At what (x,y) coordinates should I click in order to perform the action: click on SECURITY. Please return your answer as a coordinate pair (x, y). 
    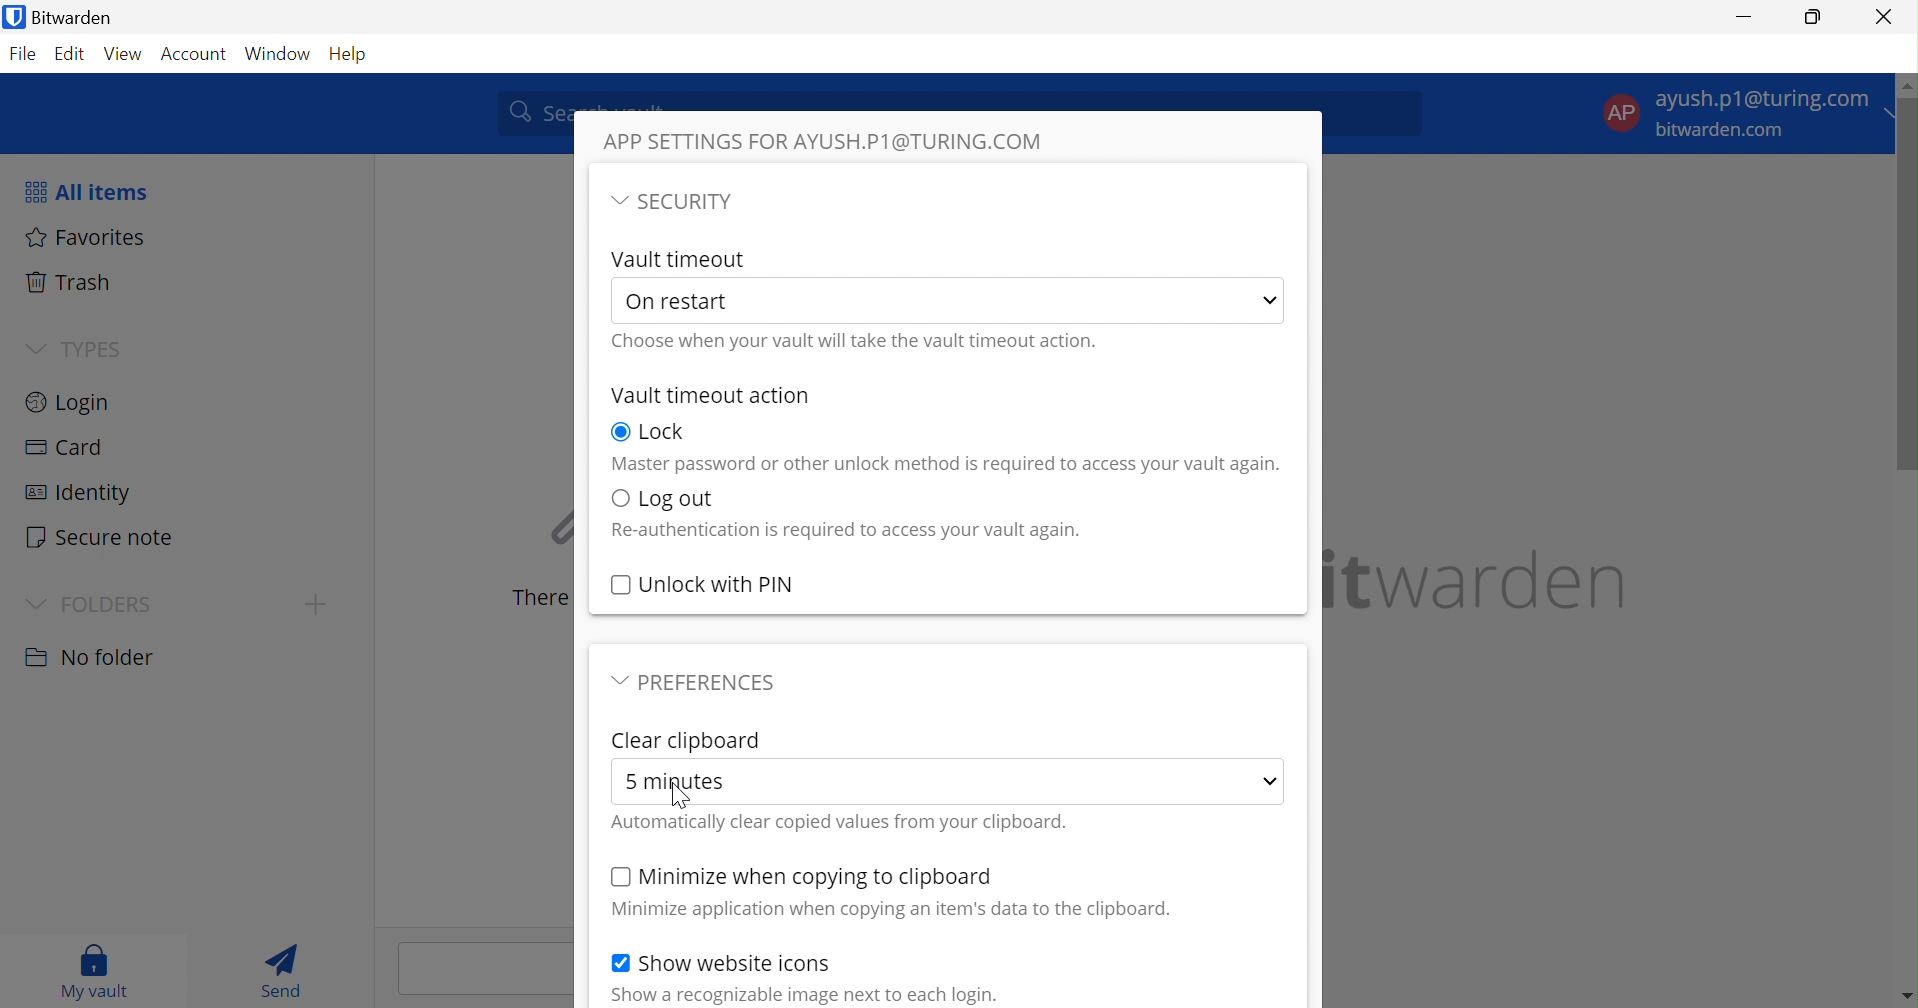
    Looking at the image, I should click on (692, 201).